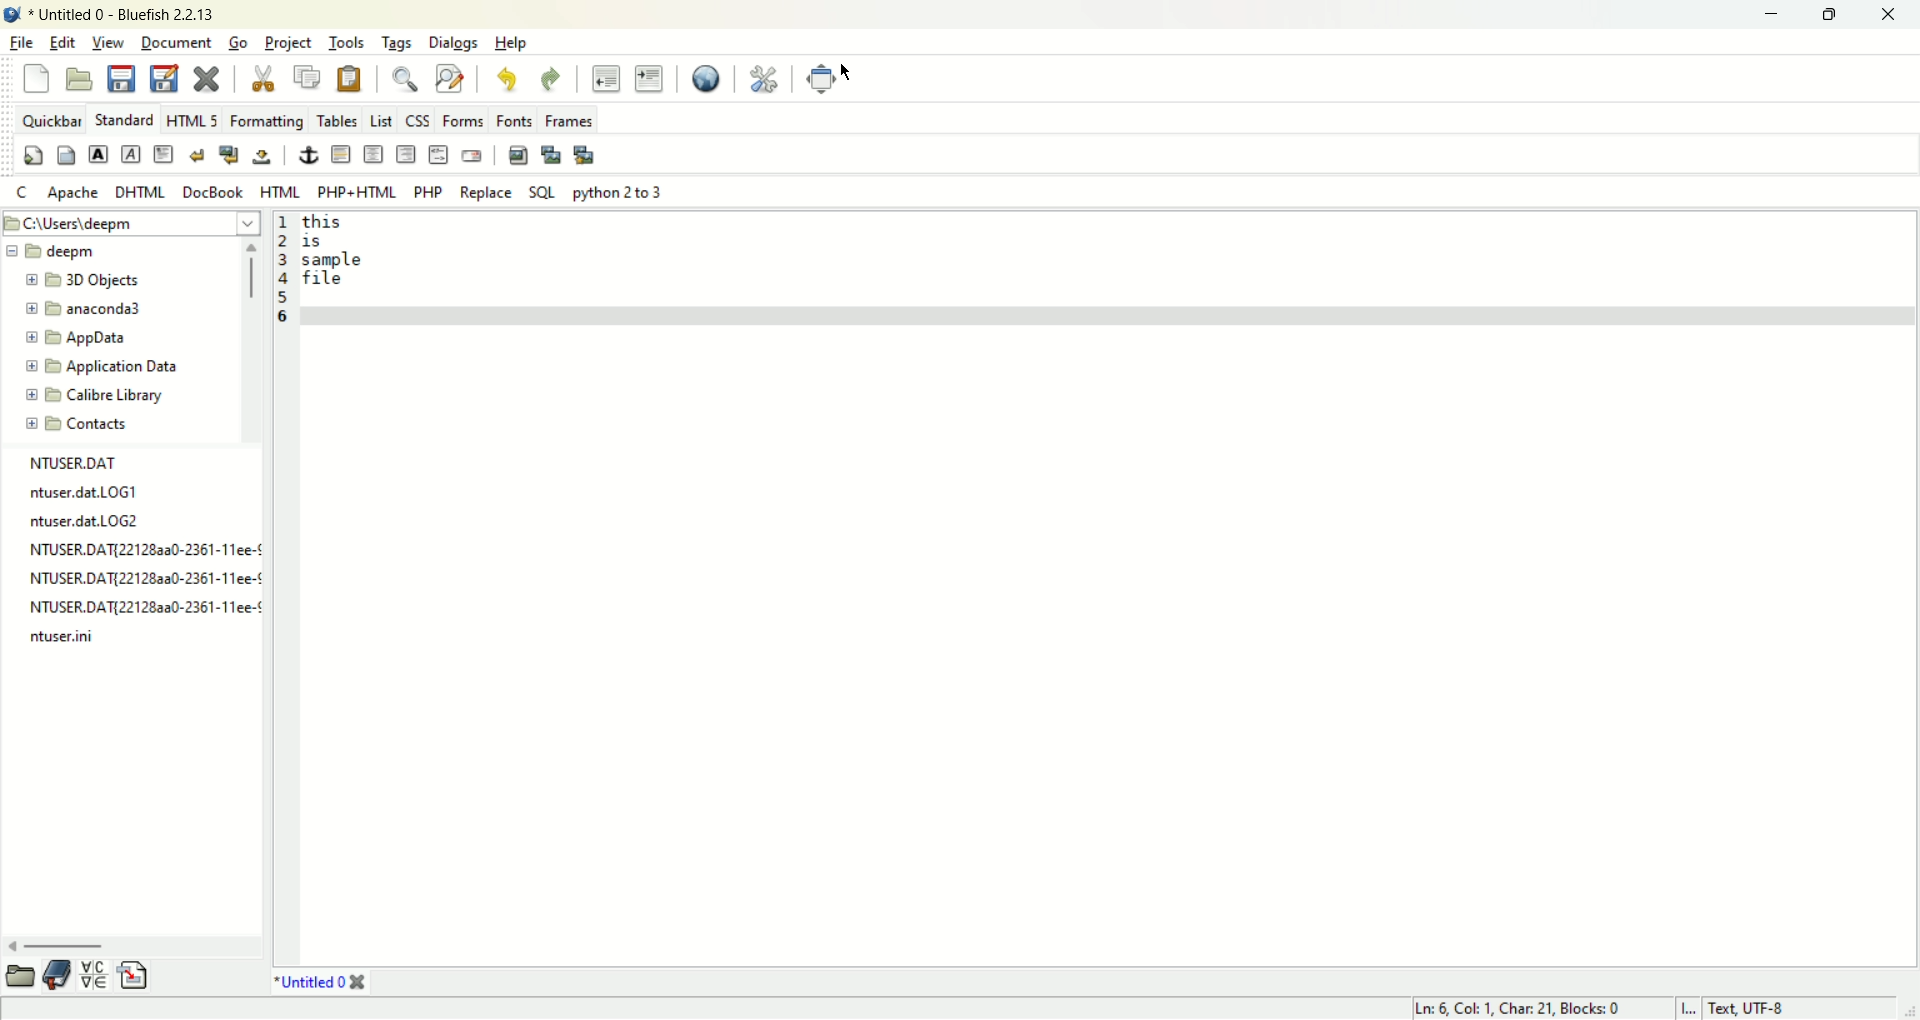 The width and height of the screenshot is (1920, 1020). Describe the element at coordinates (140, 193) in the screenshot. I see `DHTML` at that location.